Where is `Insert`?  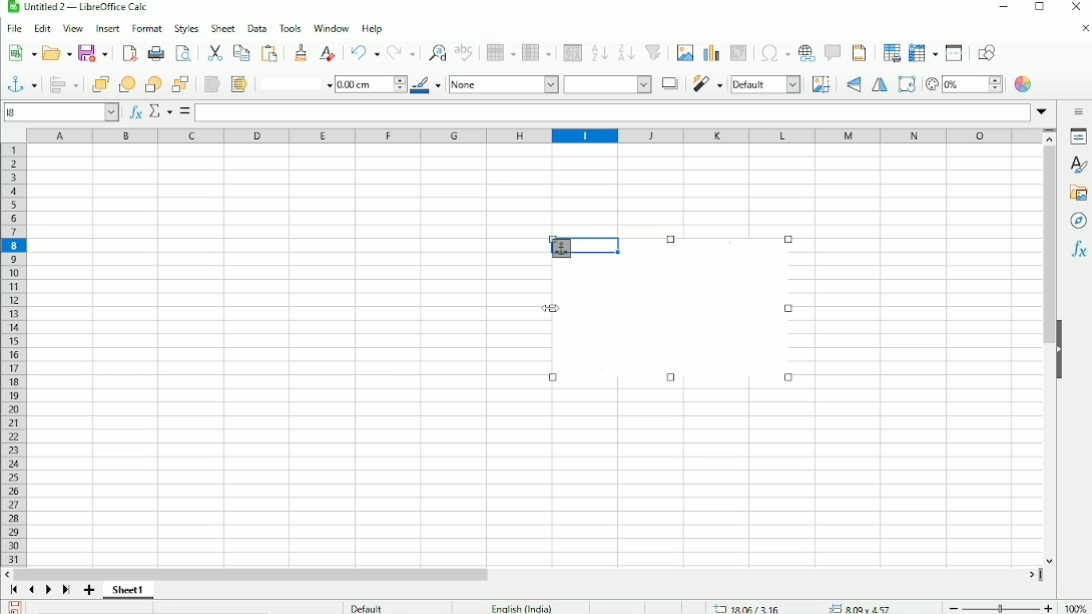 Insert is located at coordinates (106, 29).